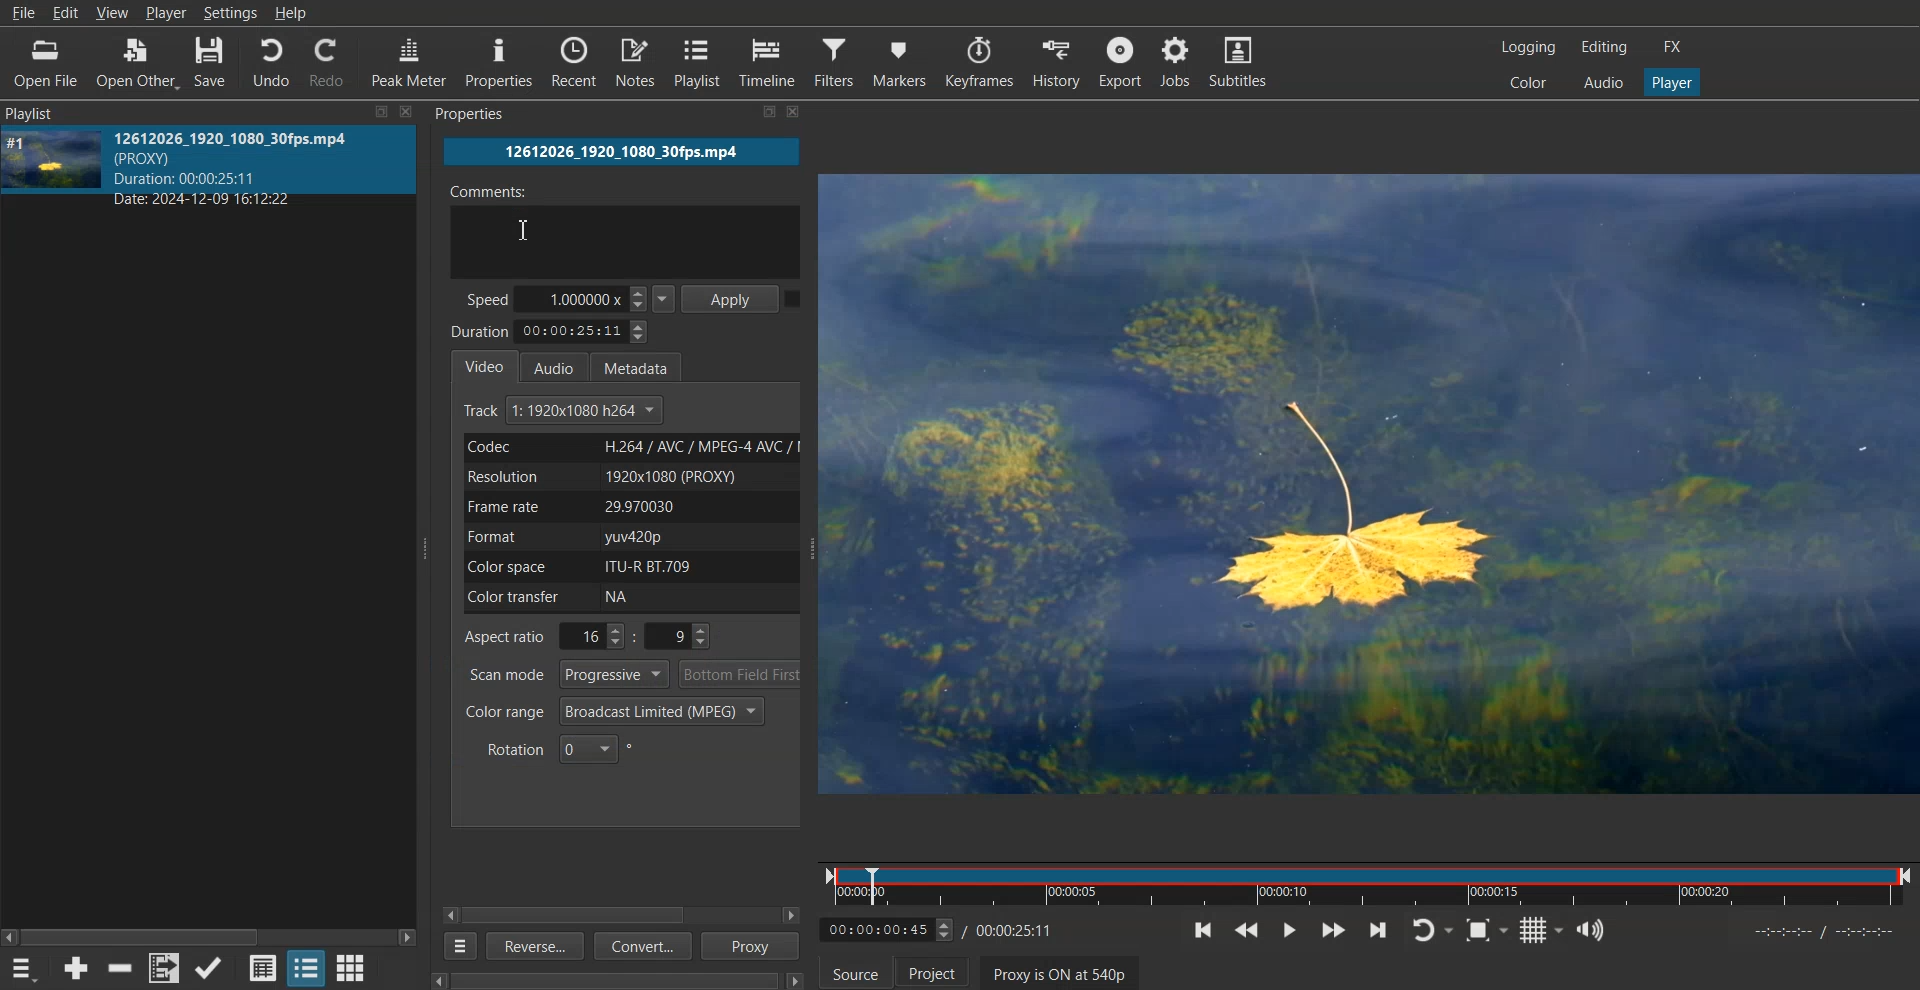 The image size is (1920, 990). I want to click on Audio, so click(560, 366).